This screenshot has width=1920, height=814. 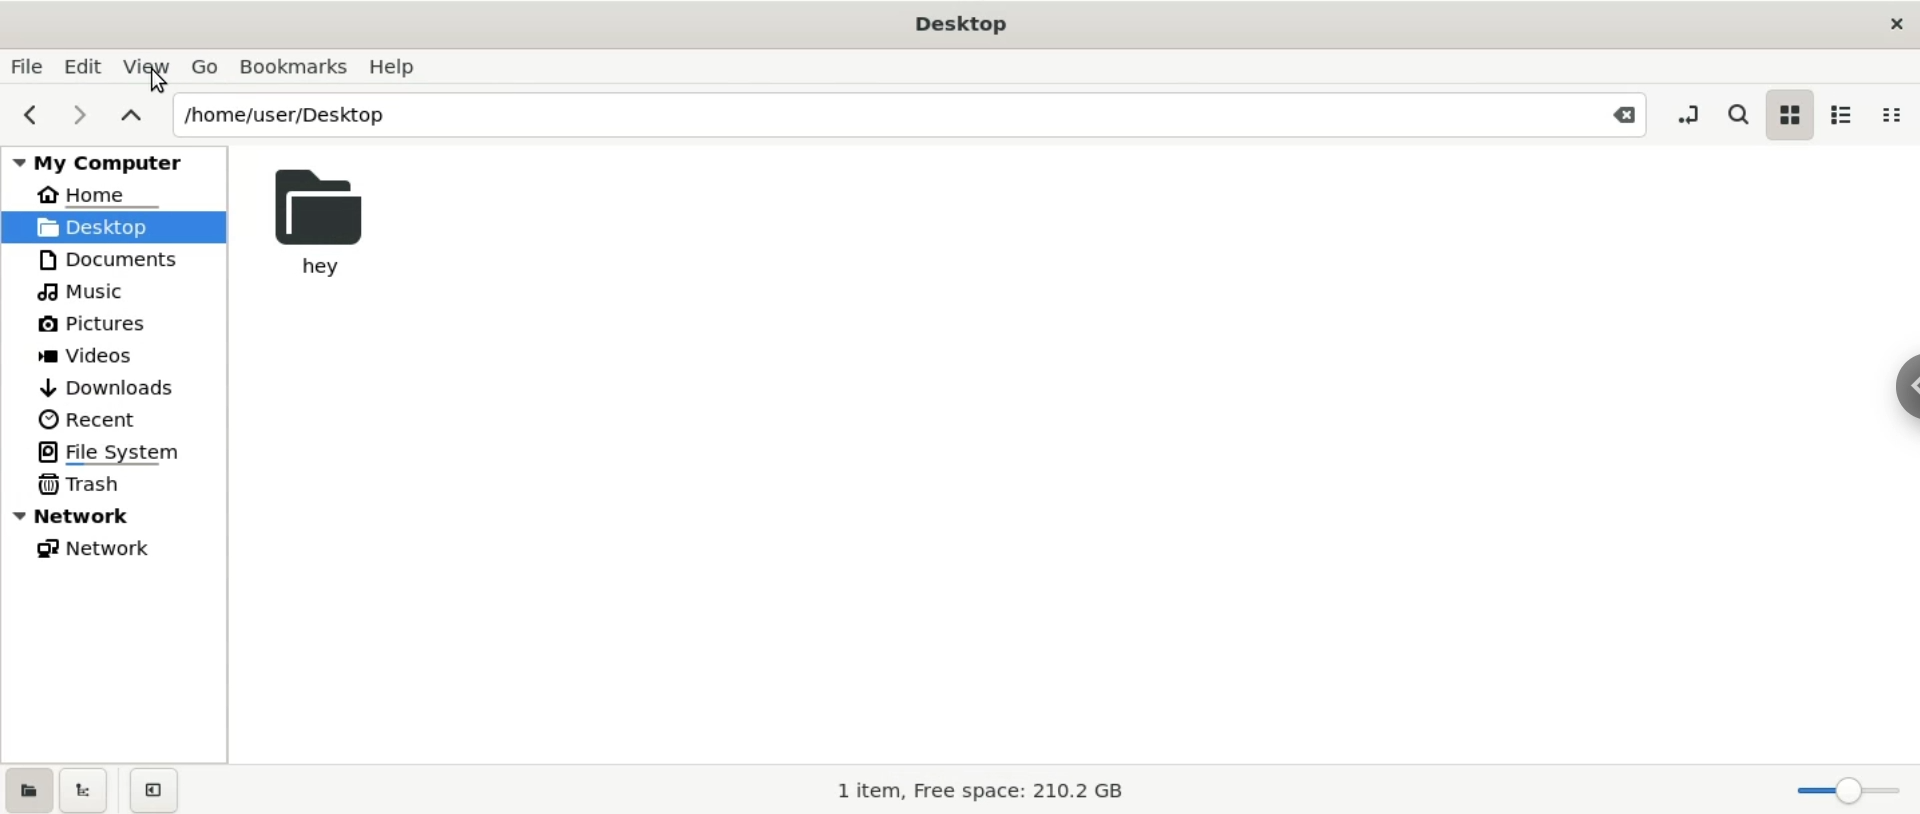 What do you see at coordinates (38, 115) in the screenshot?
I see `previous` at bounding box center [38, 115].